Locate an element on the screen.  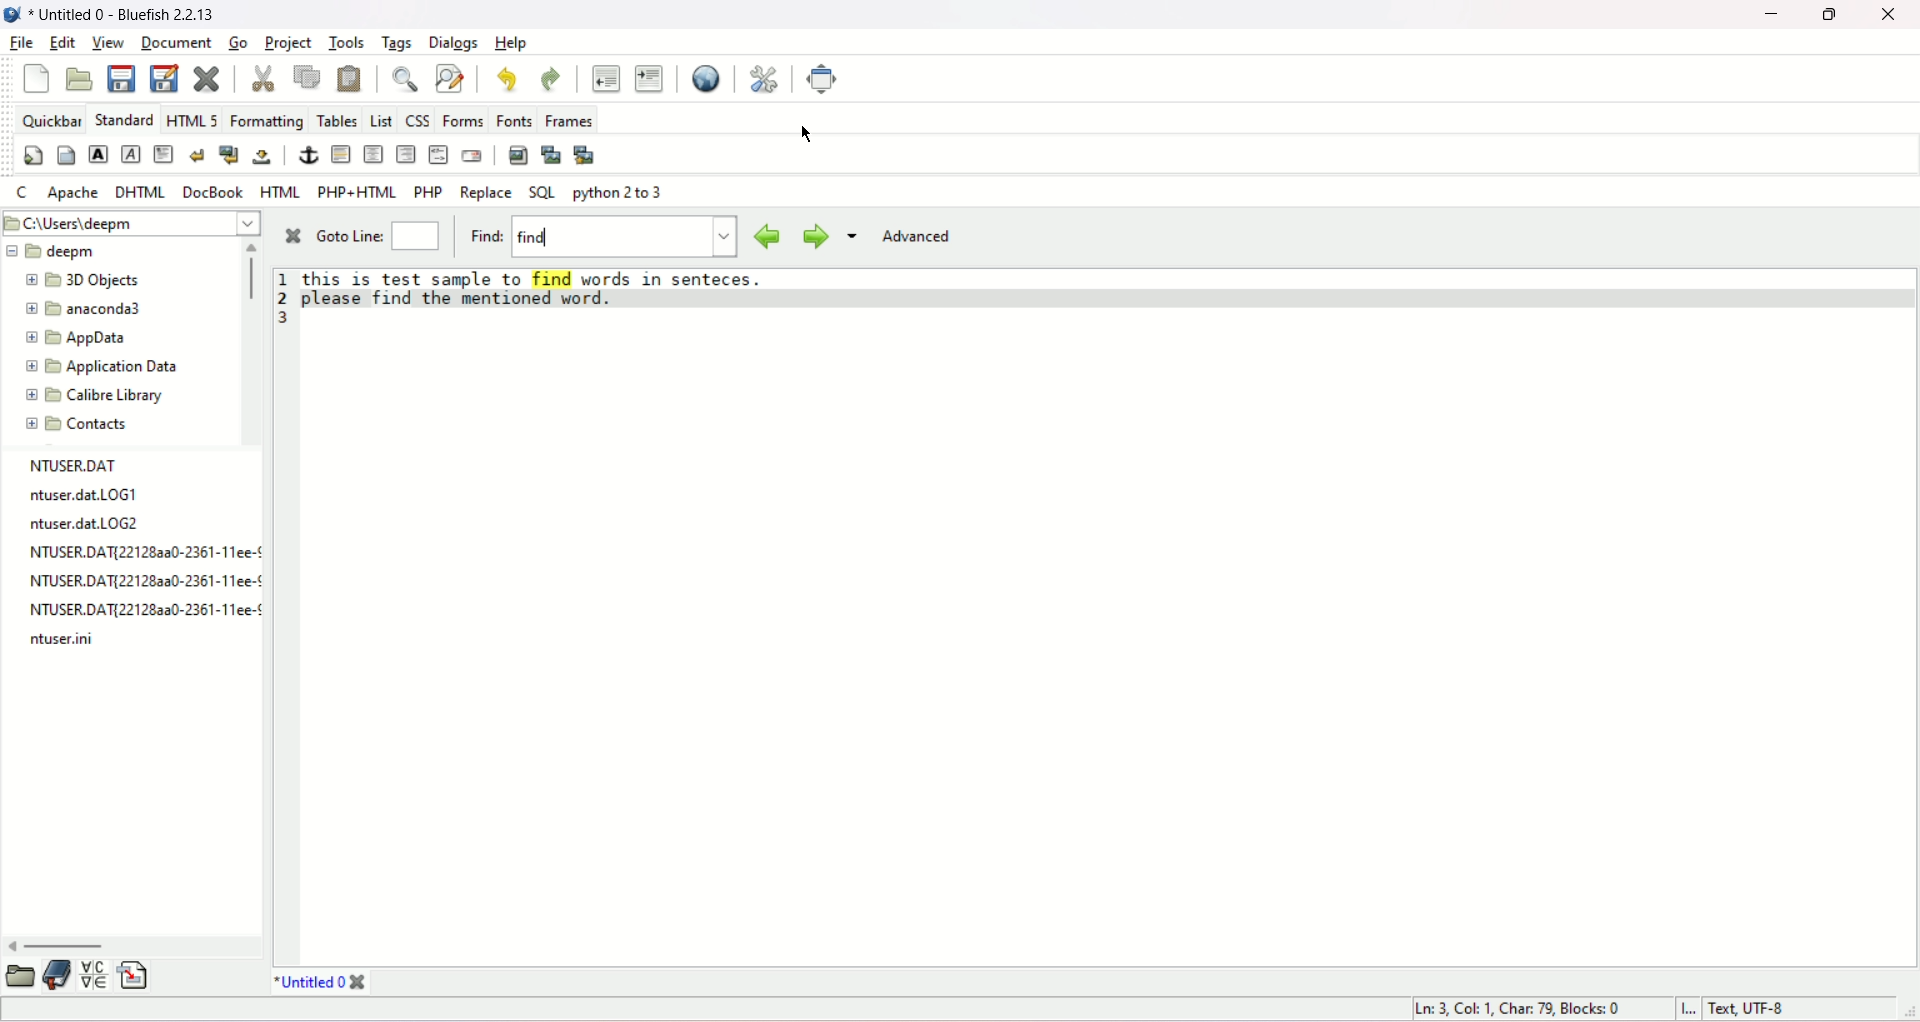
edit preferences is located at coordinates (764, 78).